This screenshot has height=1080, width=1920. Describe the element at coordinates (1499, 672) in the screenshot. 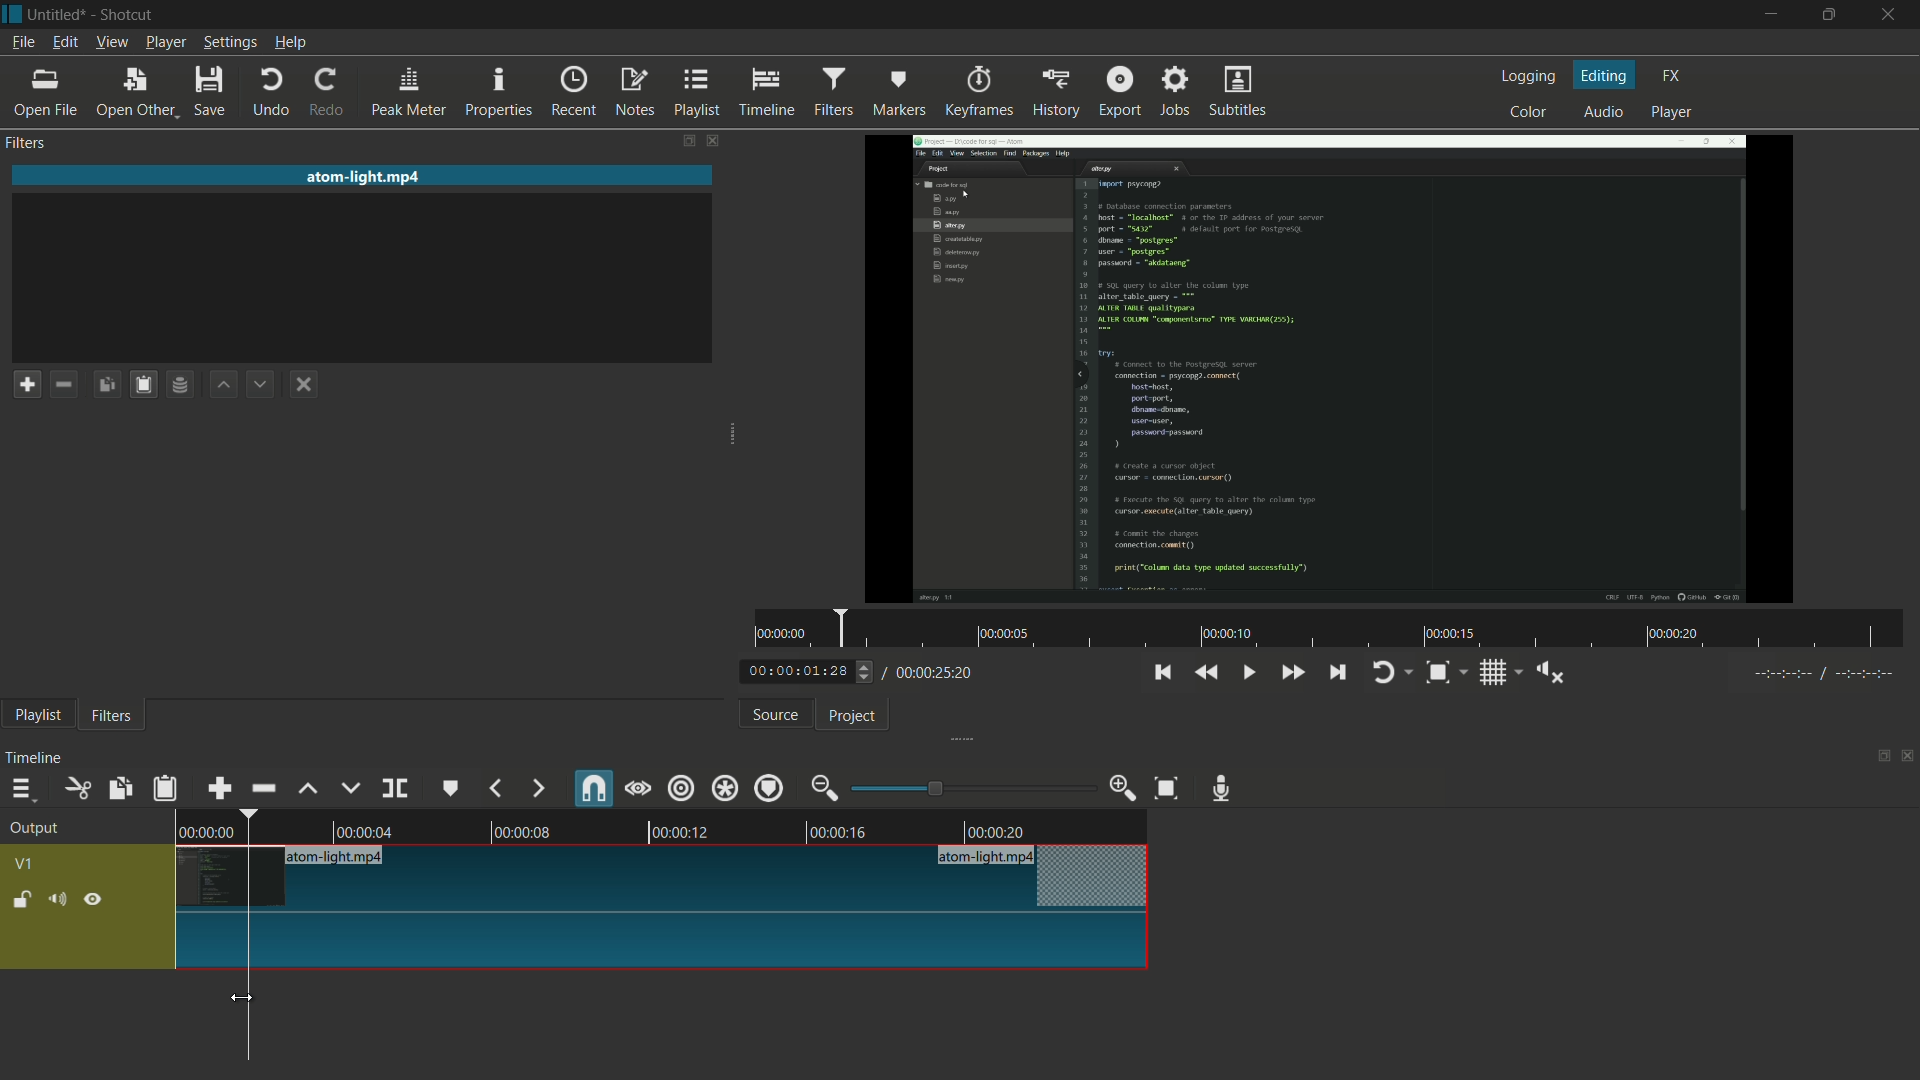

I see `toggle grid` at that location.